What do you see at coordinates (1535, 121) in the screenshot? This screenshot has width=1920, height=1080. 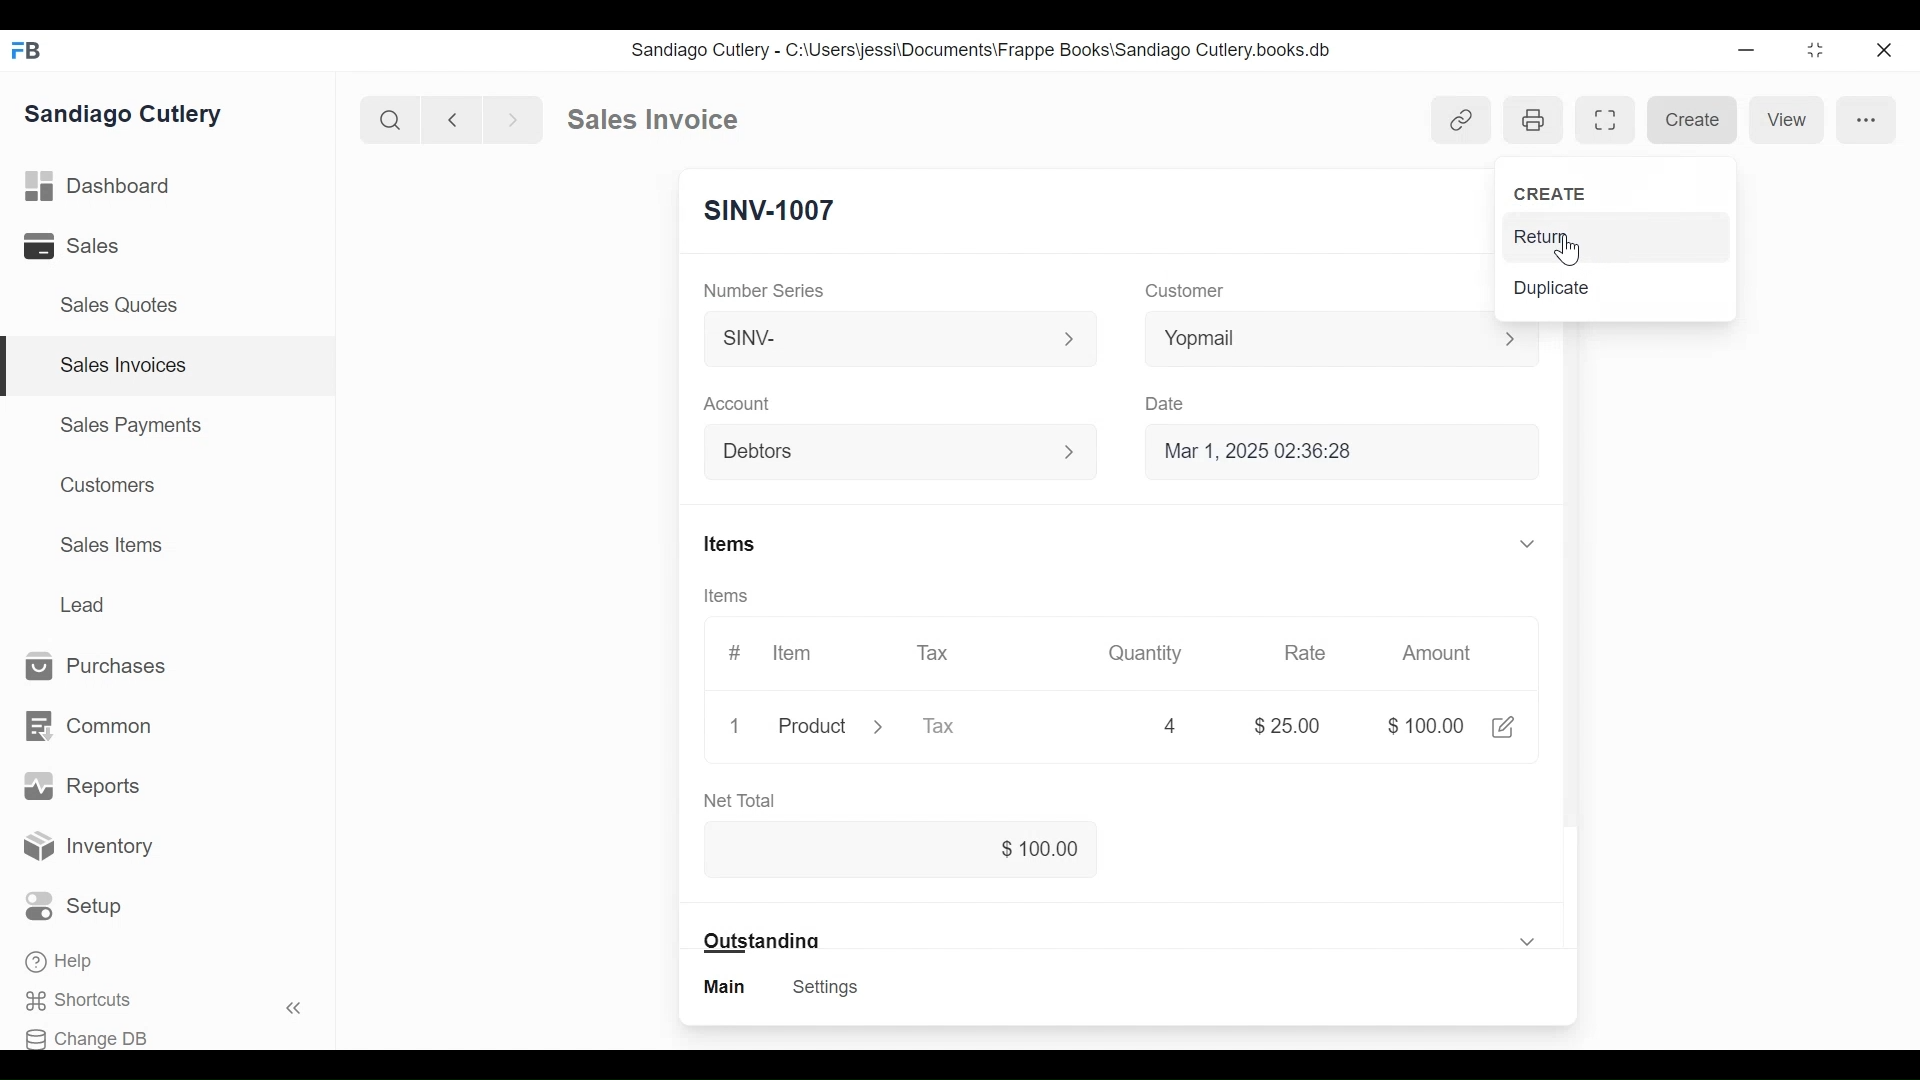 I see `Open print view` at bounding box center [1535, 121].